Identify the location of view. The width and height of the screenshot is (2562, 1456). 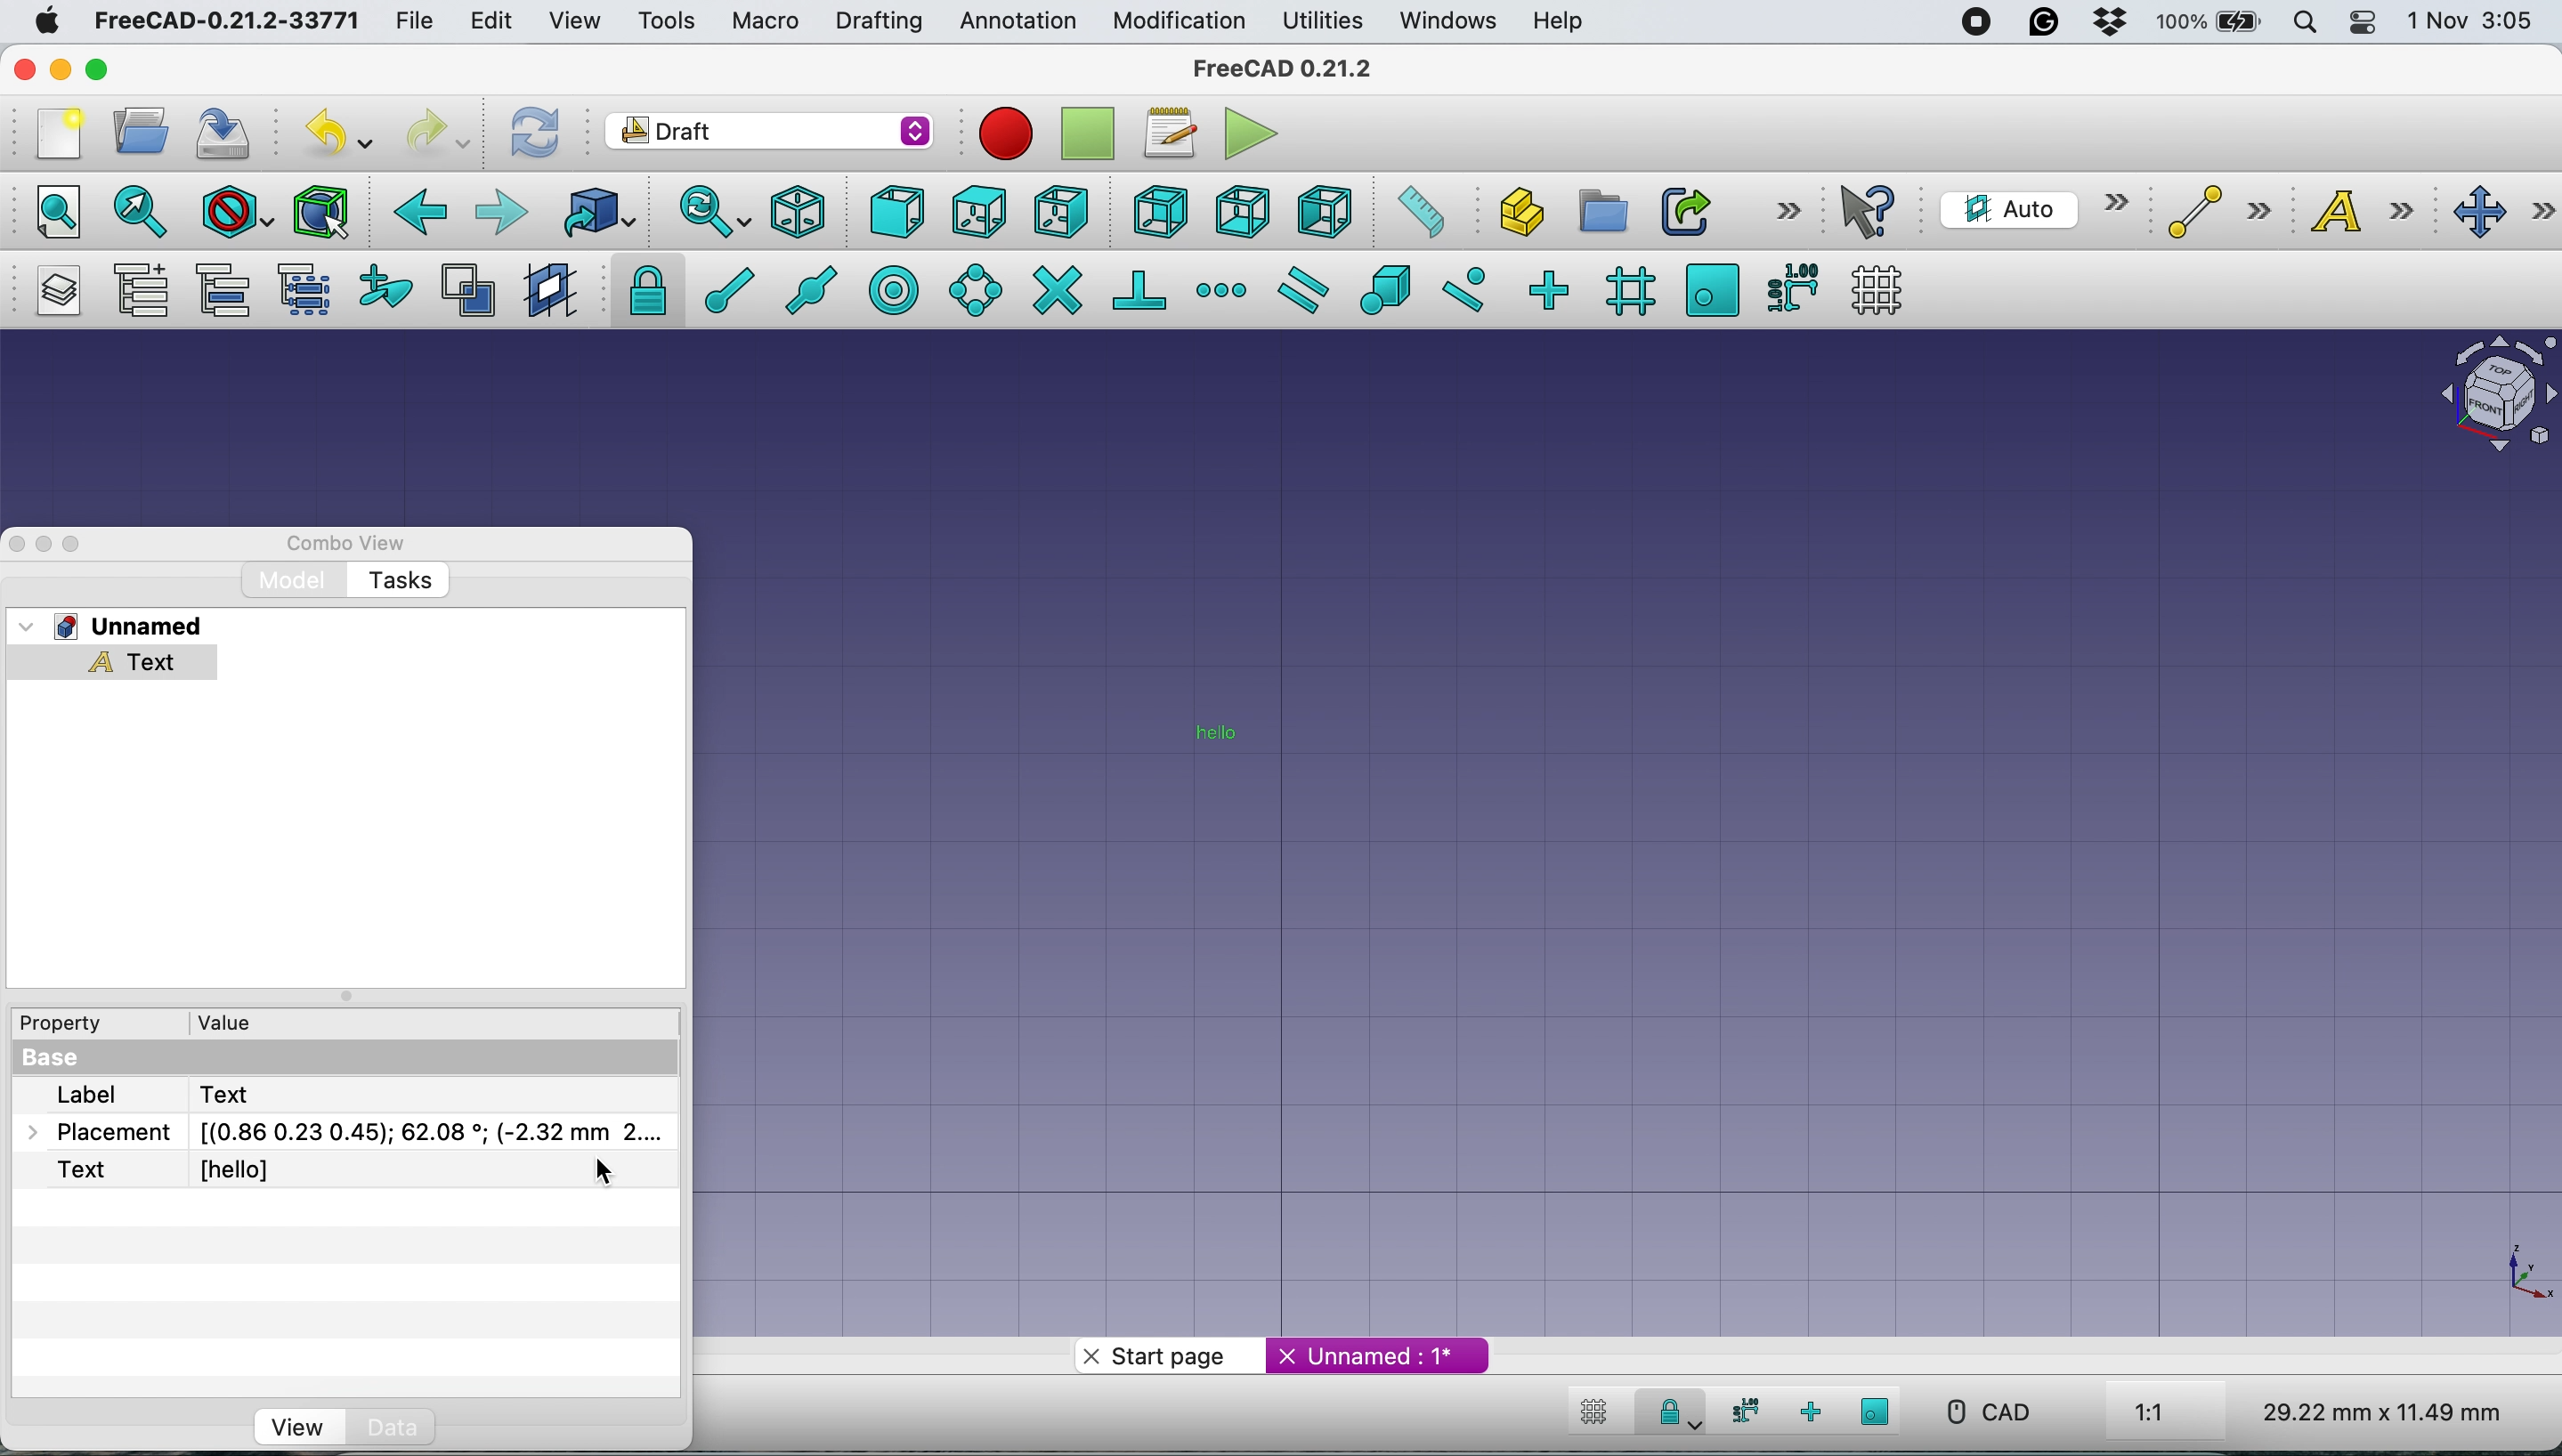
(574, 20).